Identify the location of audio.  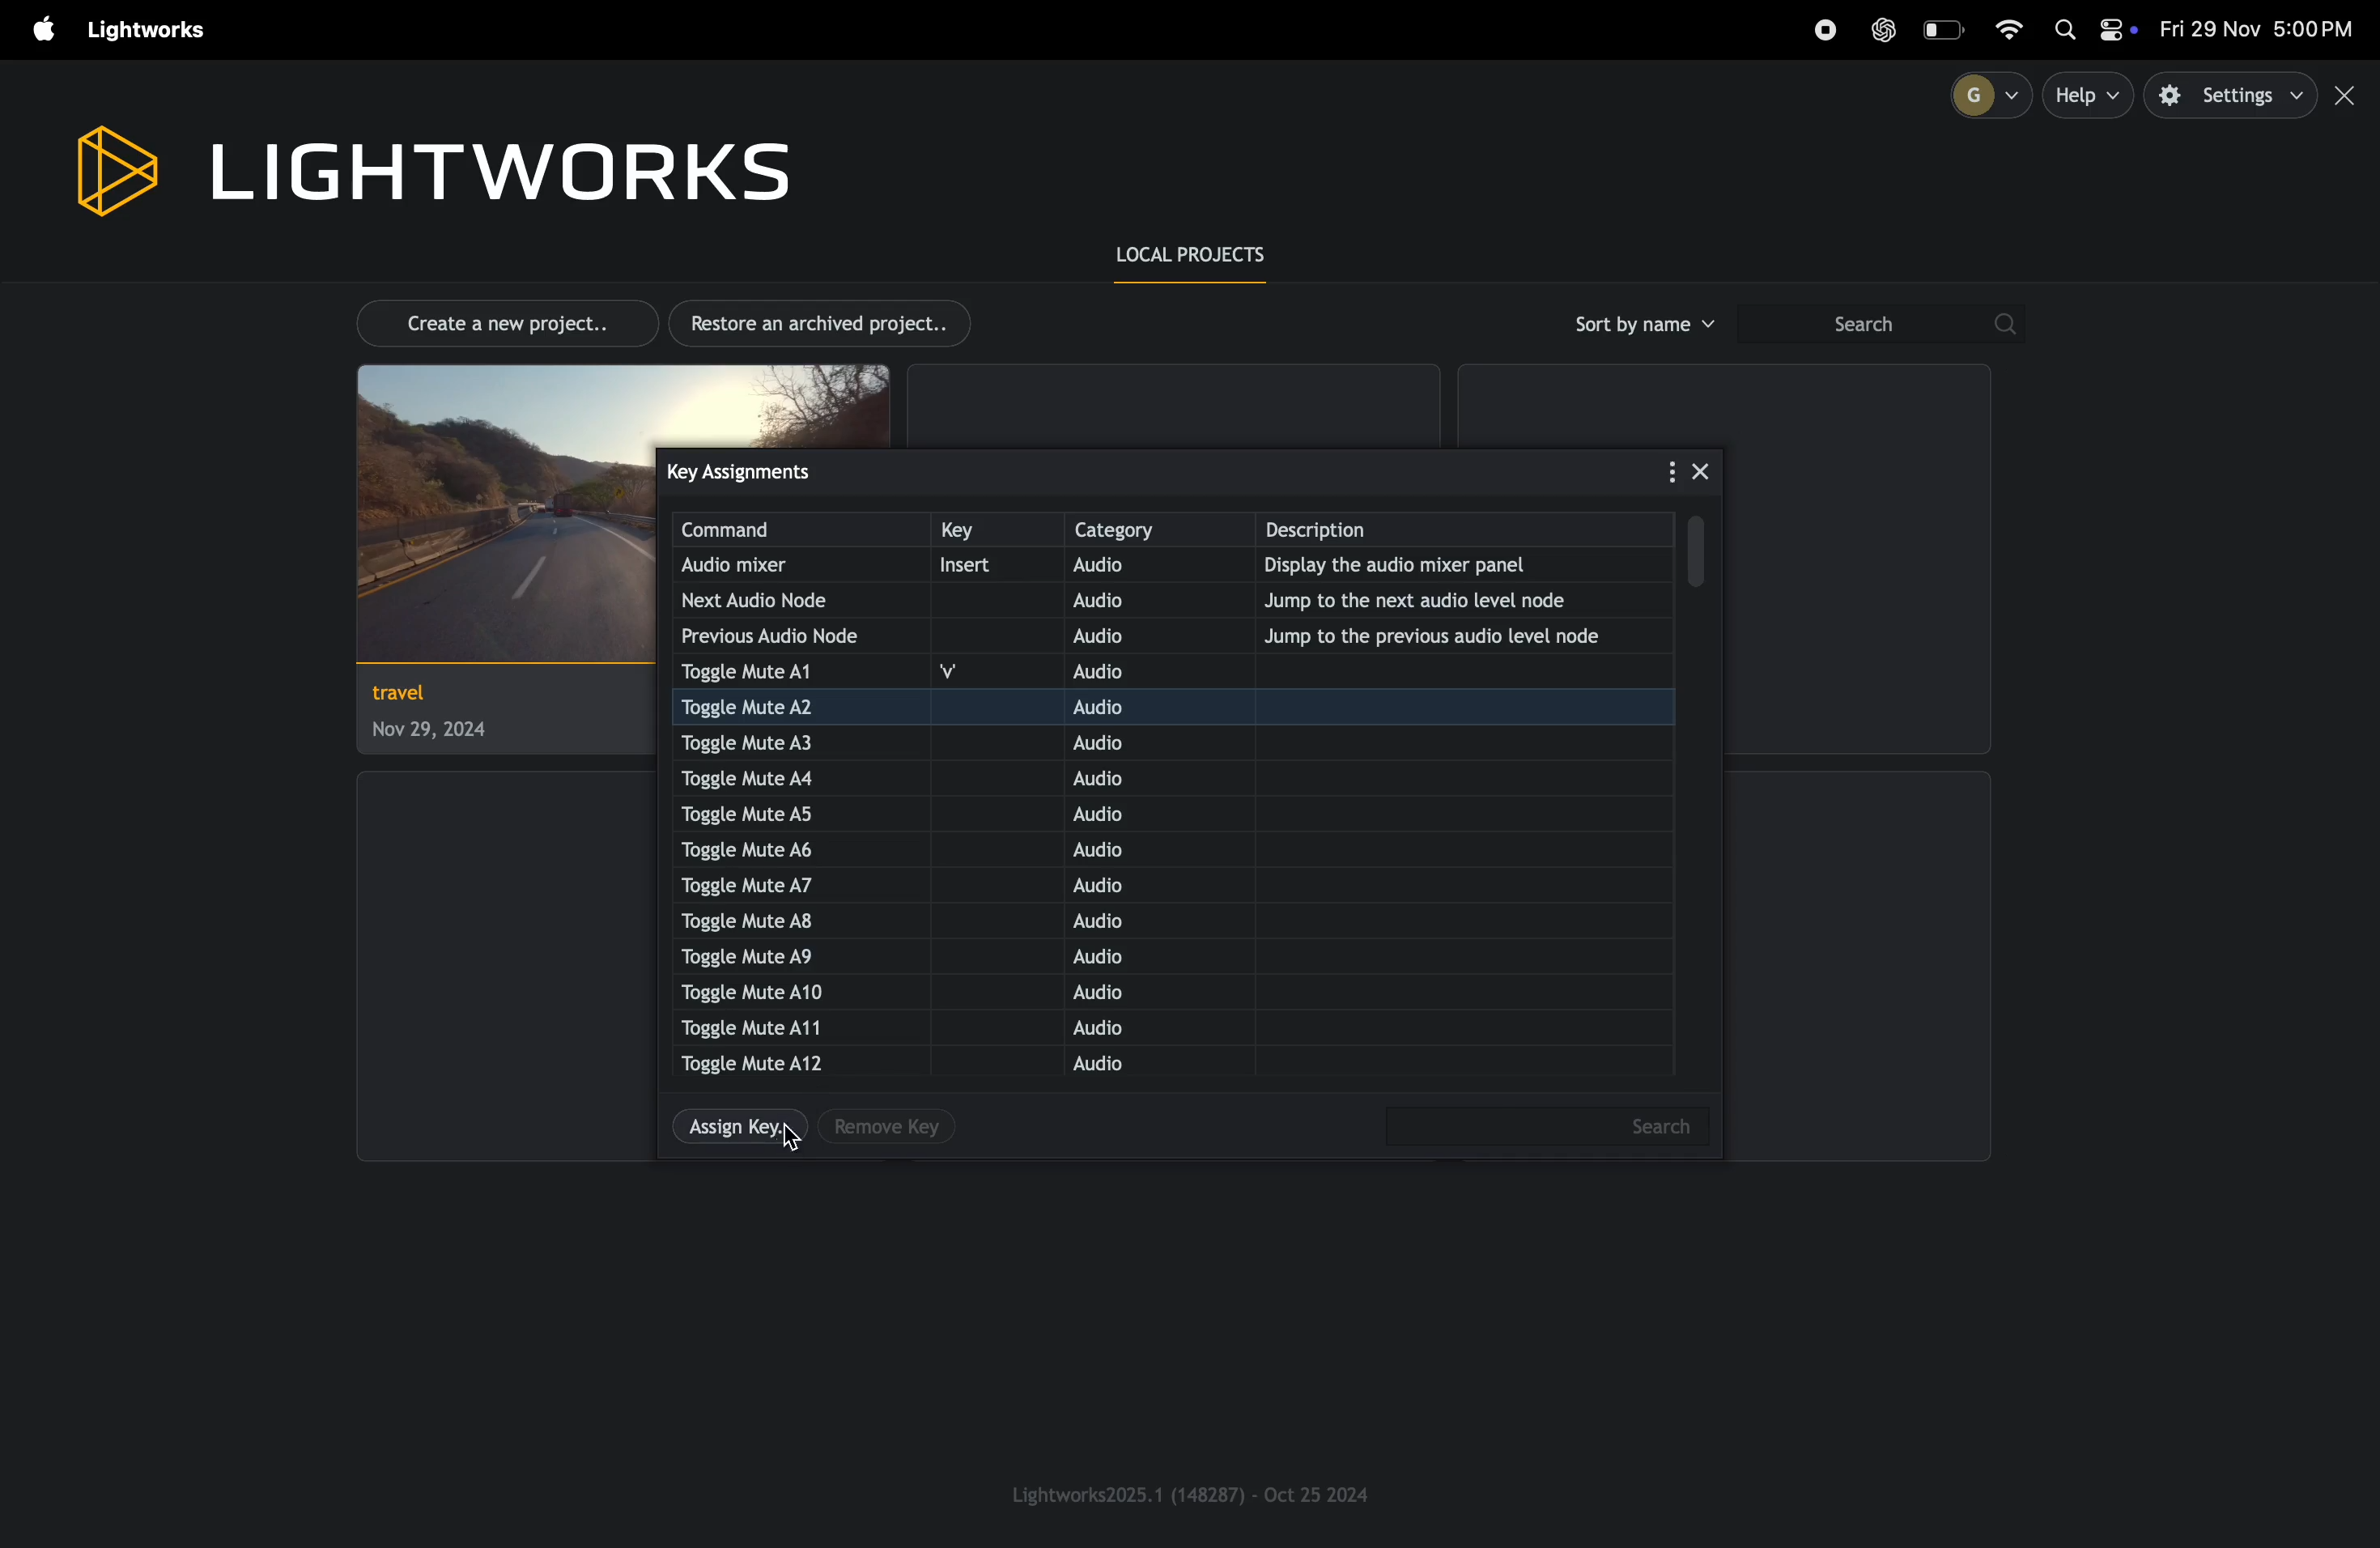
(1113, 887).